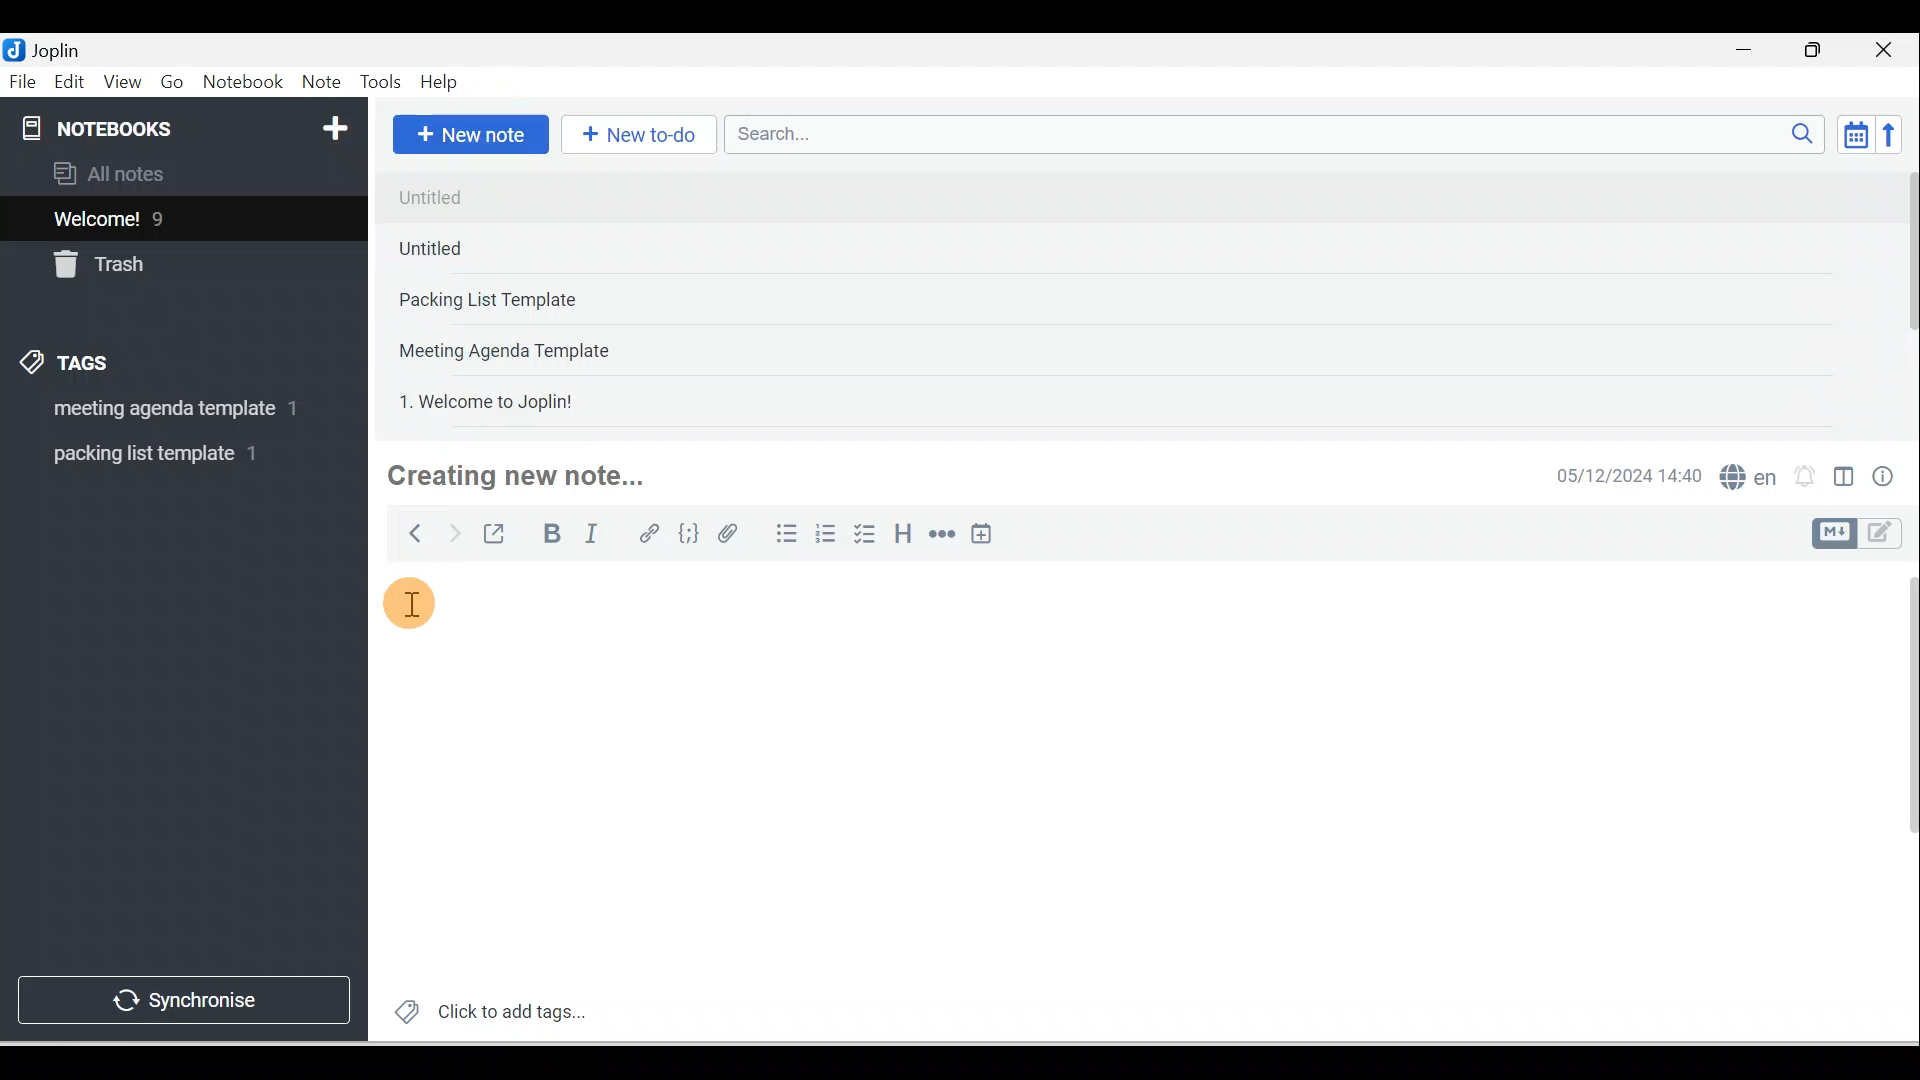 This screenshot has height=1080, width=1920. What do you see at coordinates (549, 534) in the screenshot?
I see `Bold` at bounding box center [549, 534].